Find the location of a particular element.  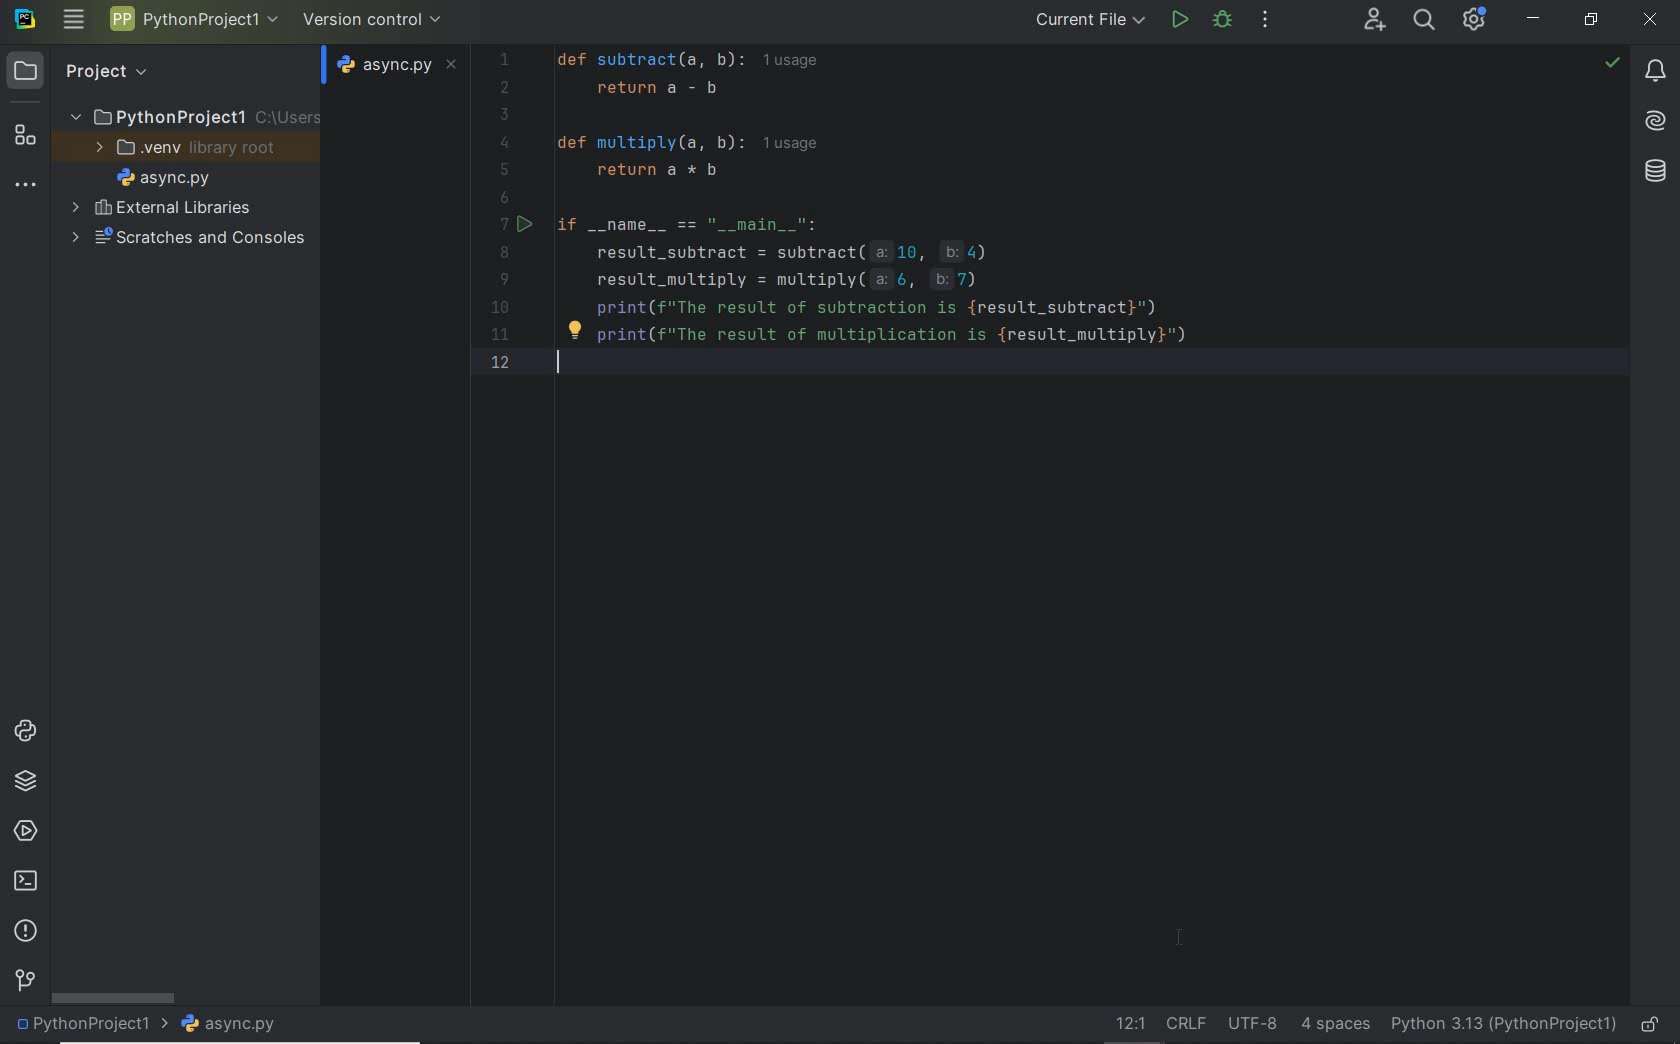

main menu is located at coordinates (76, 19).